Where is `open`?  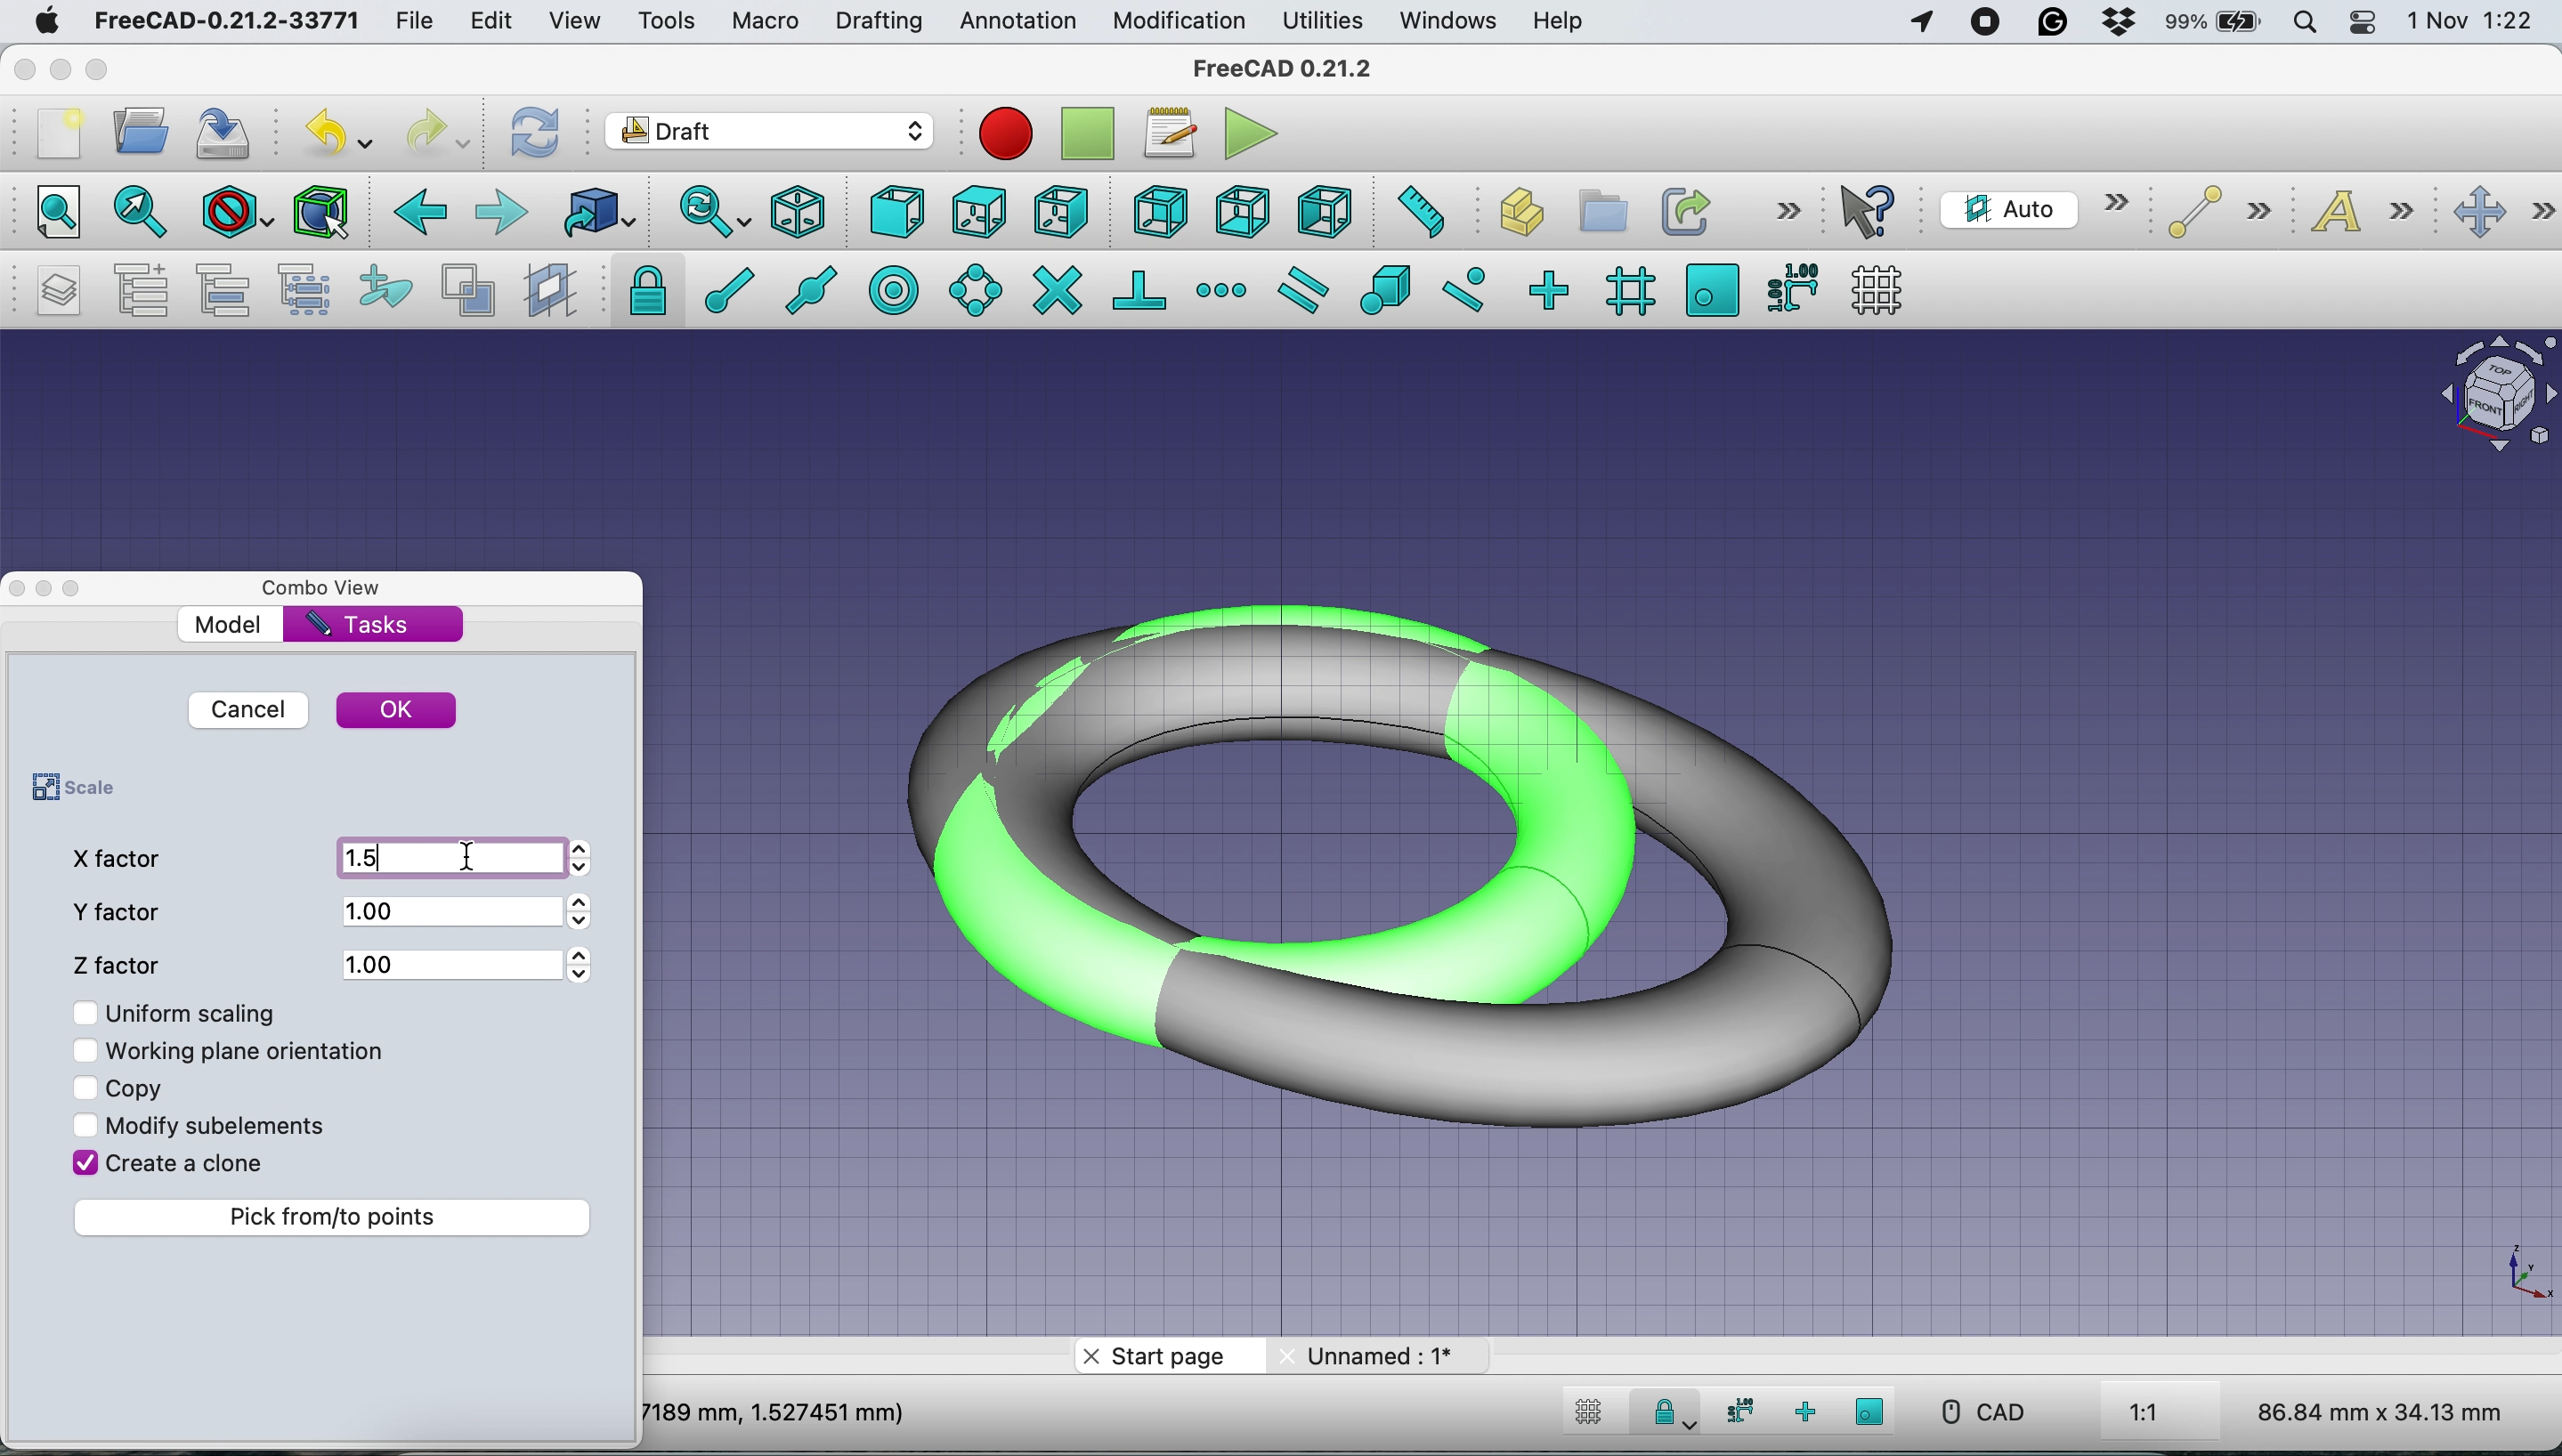 open is located at coordinates (140, 136).